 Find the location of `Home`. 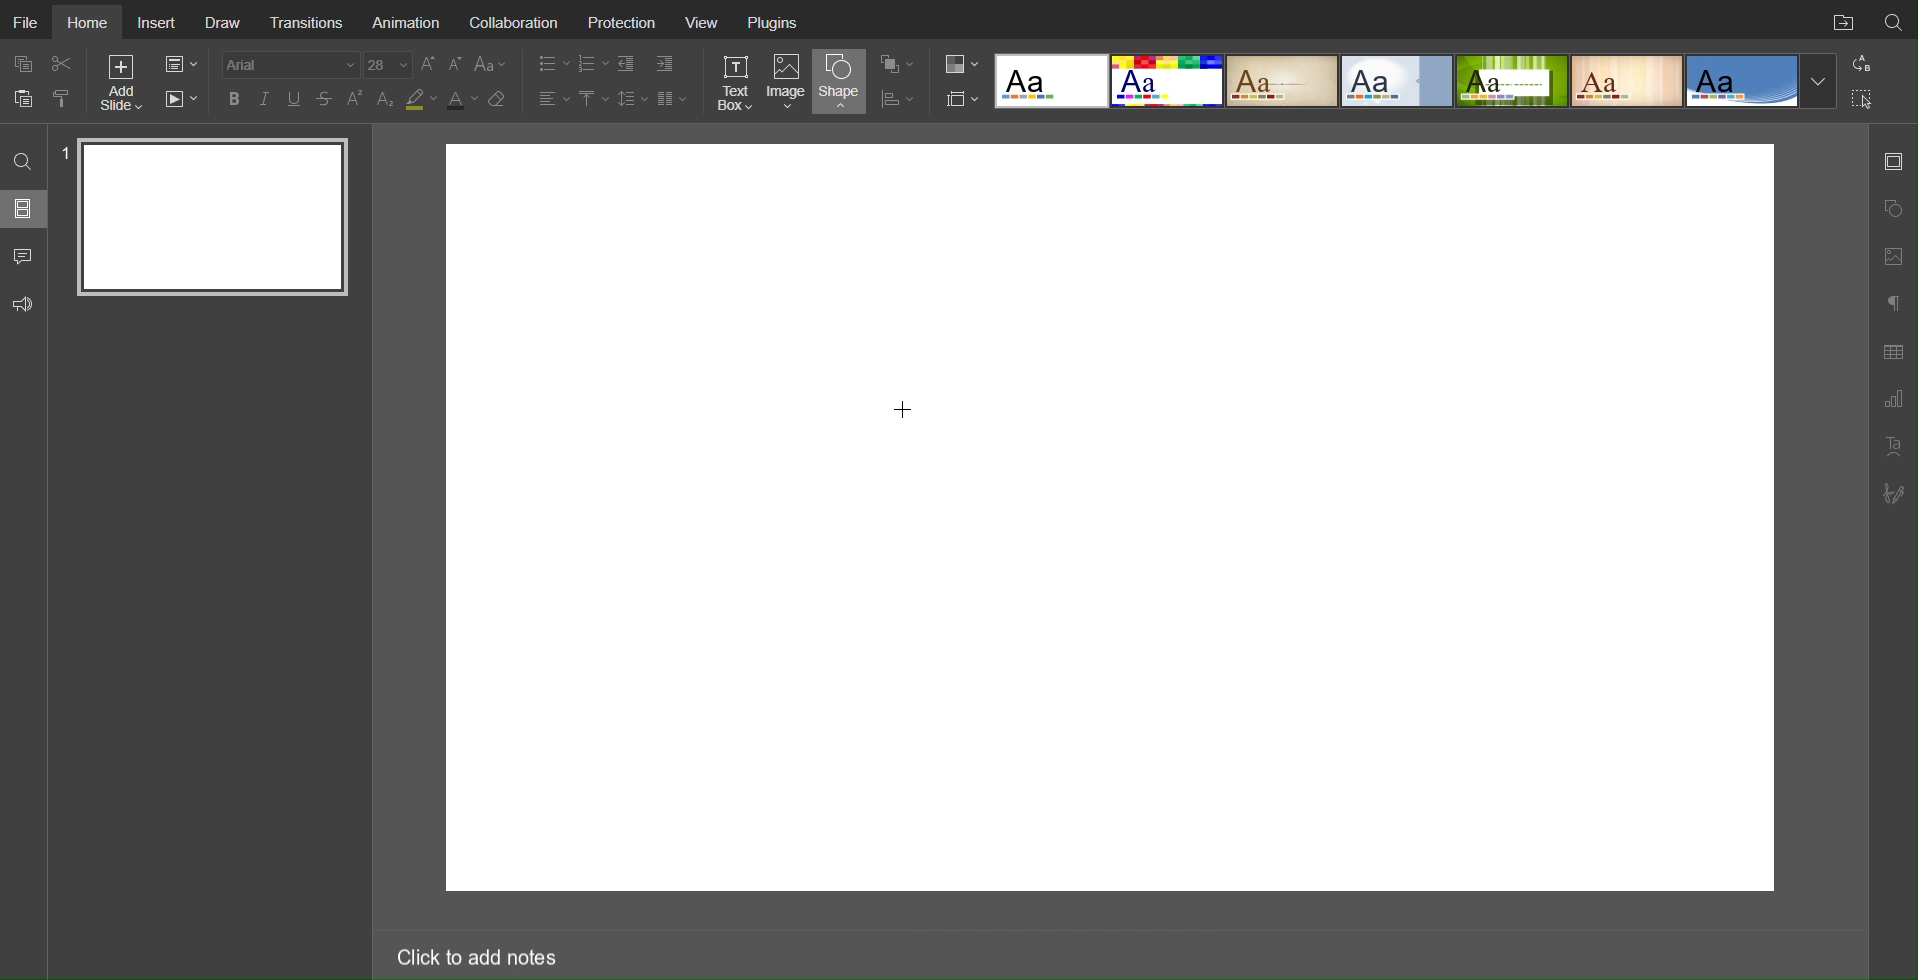

Home is located at coordinates (89, 22).